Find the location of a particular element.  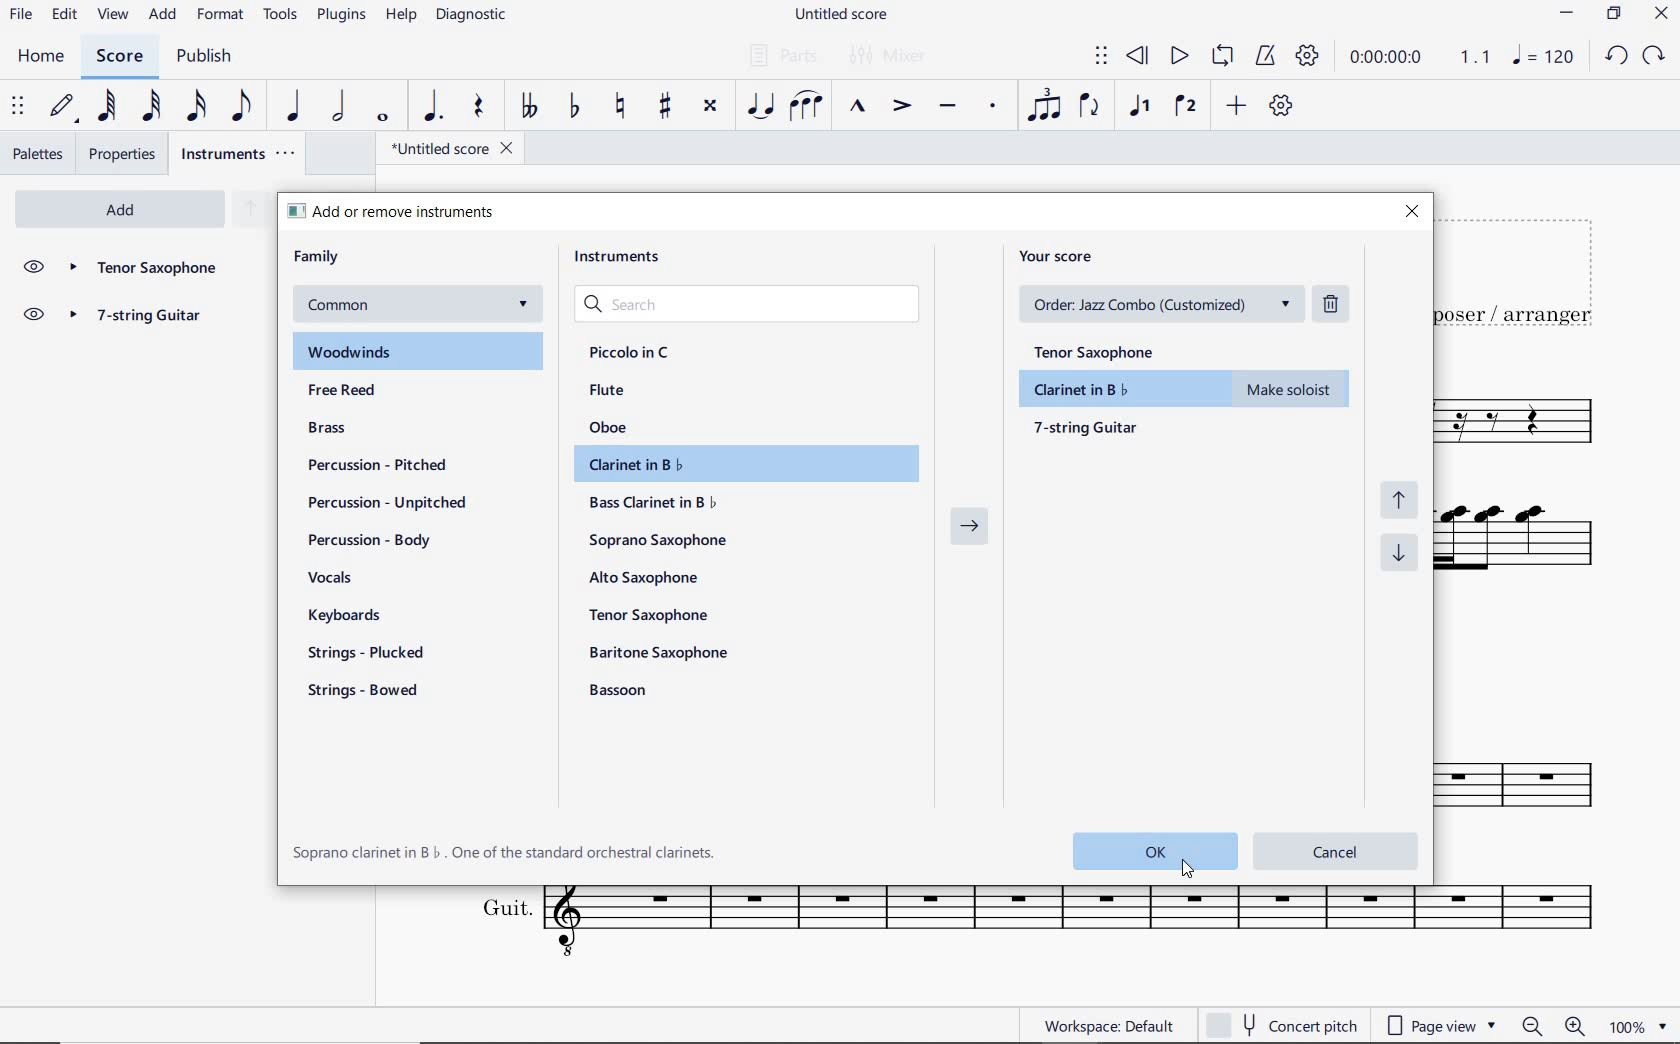

delete is located at coordinates (1334, 303).